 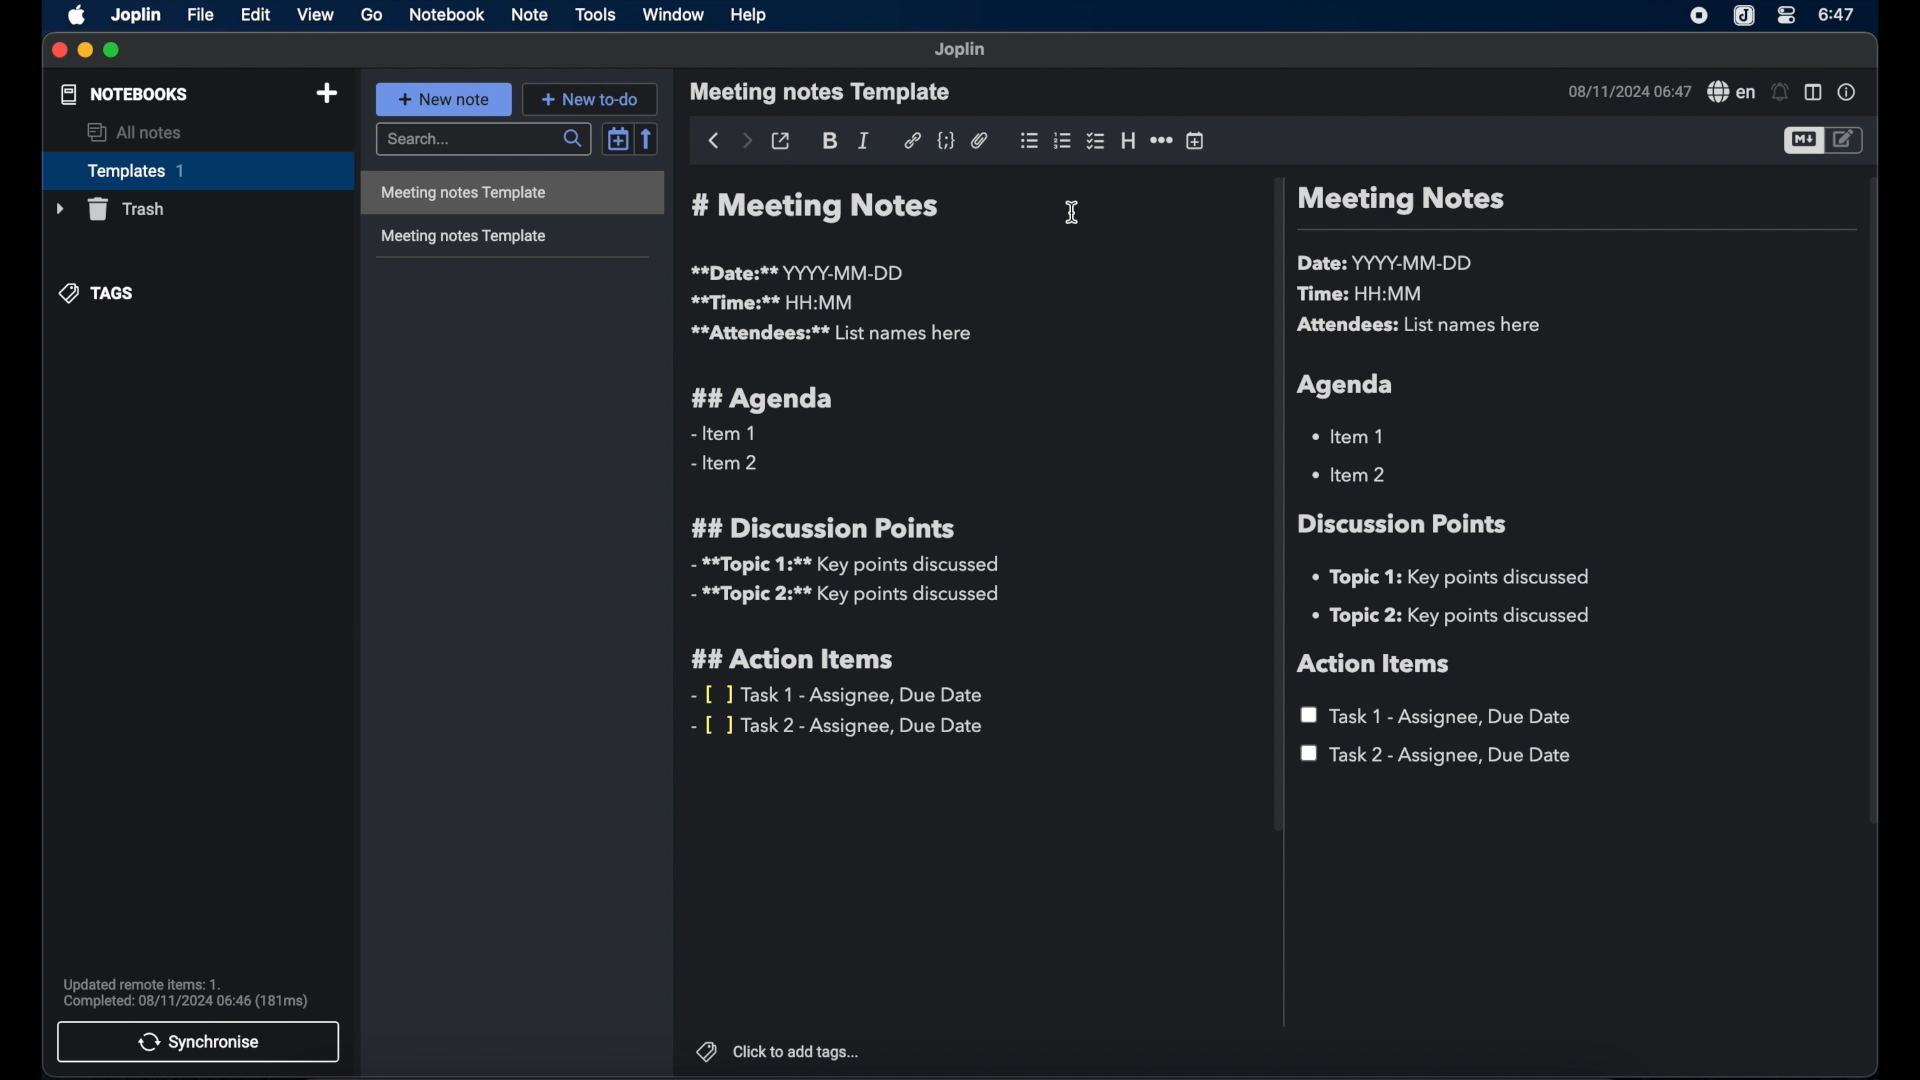 I want to click on - item 1, so click(x=722, y=434).